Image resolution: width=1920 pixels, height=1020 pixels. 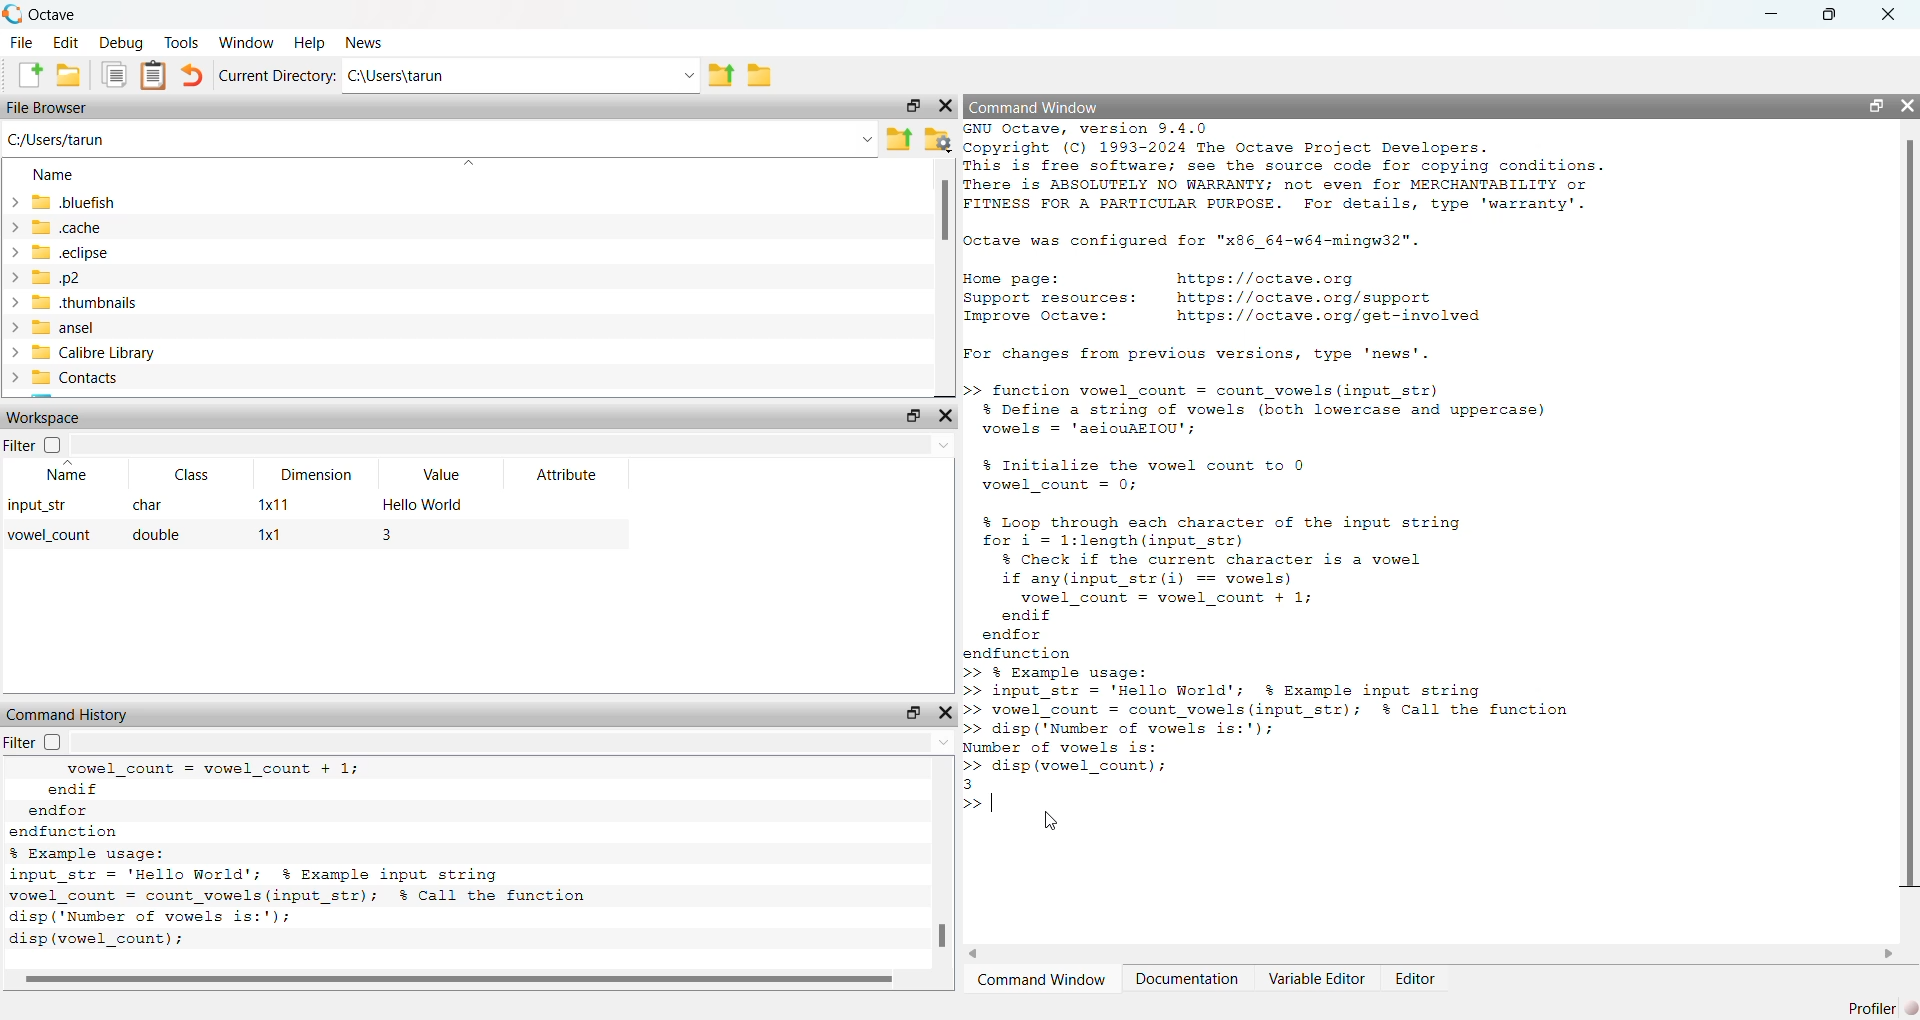 What do you see at coordinates (14, 253) in the screenshot?
I see `expand/collapse` at bounding box center [14, 253].